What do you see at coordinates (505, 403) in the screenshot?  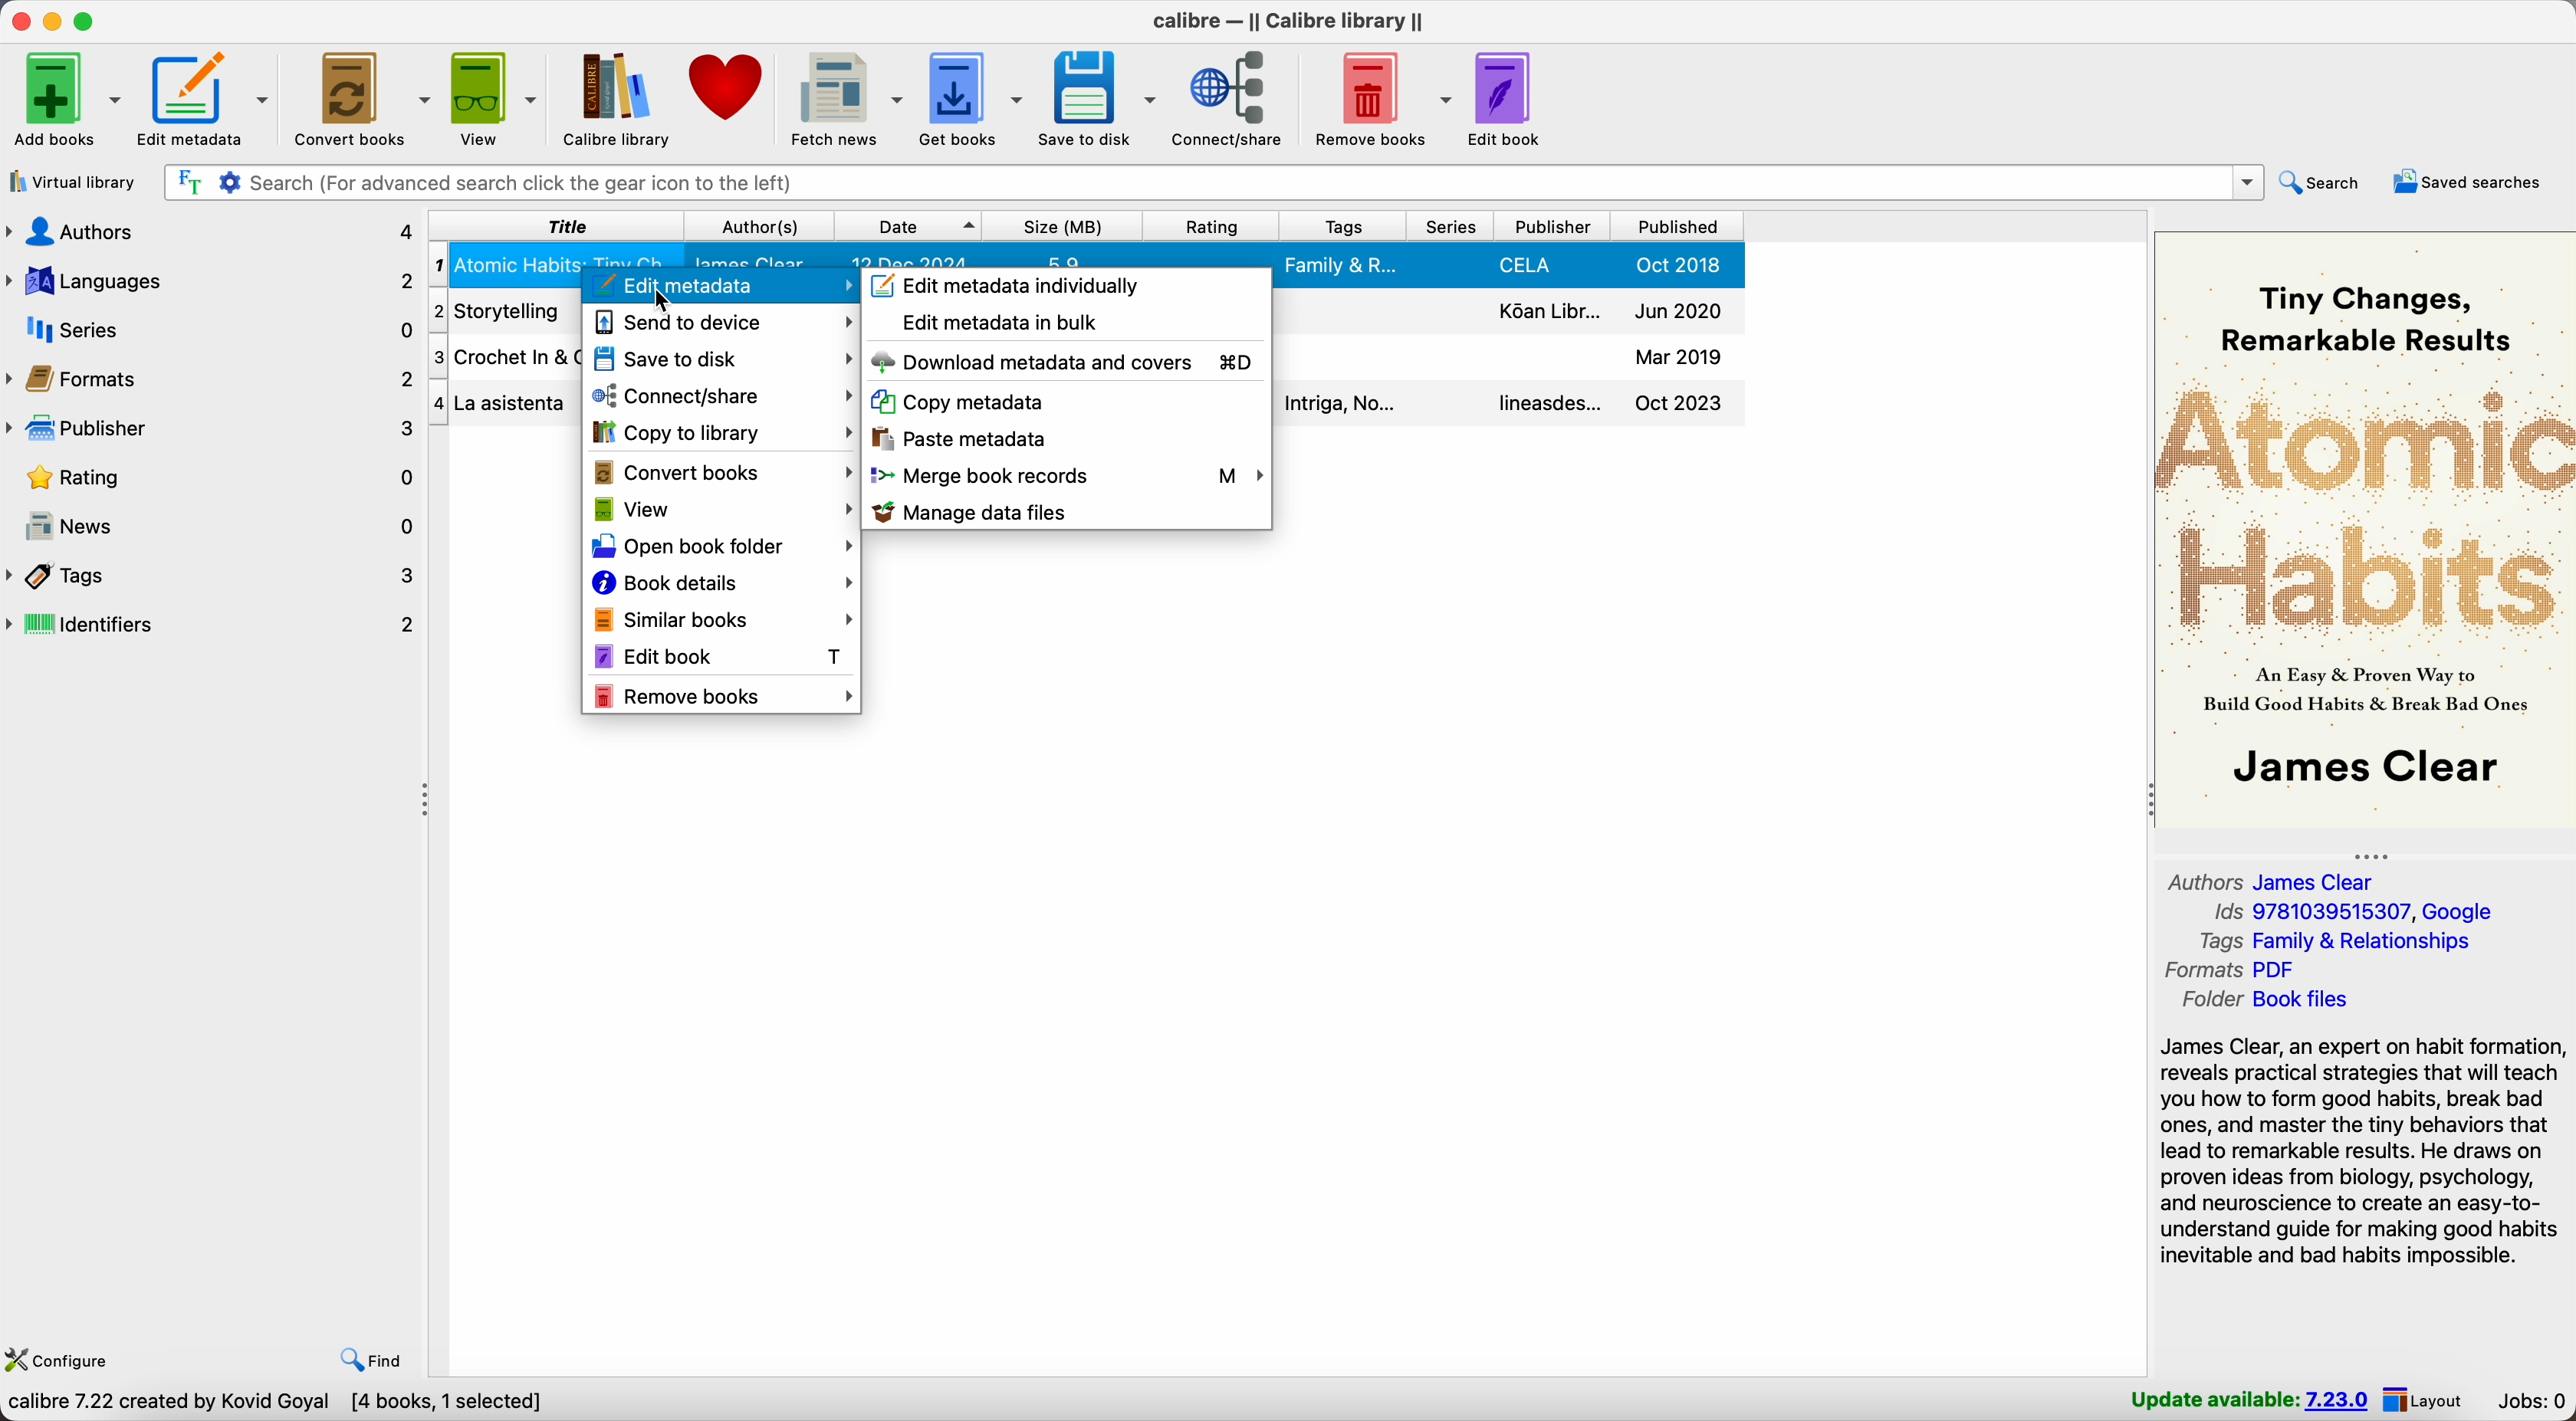 I see `La asistenta book details` at bounding box center [505, 403].